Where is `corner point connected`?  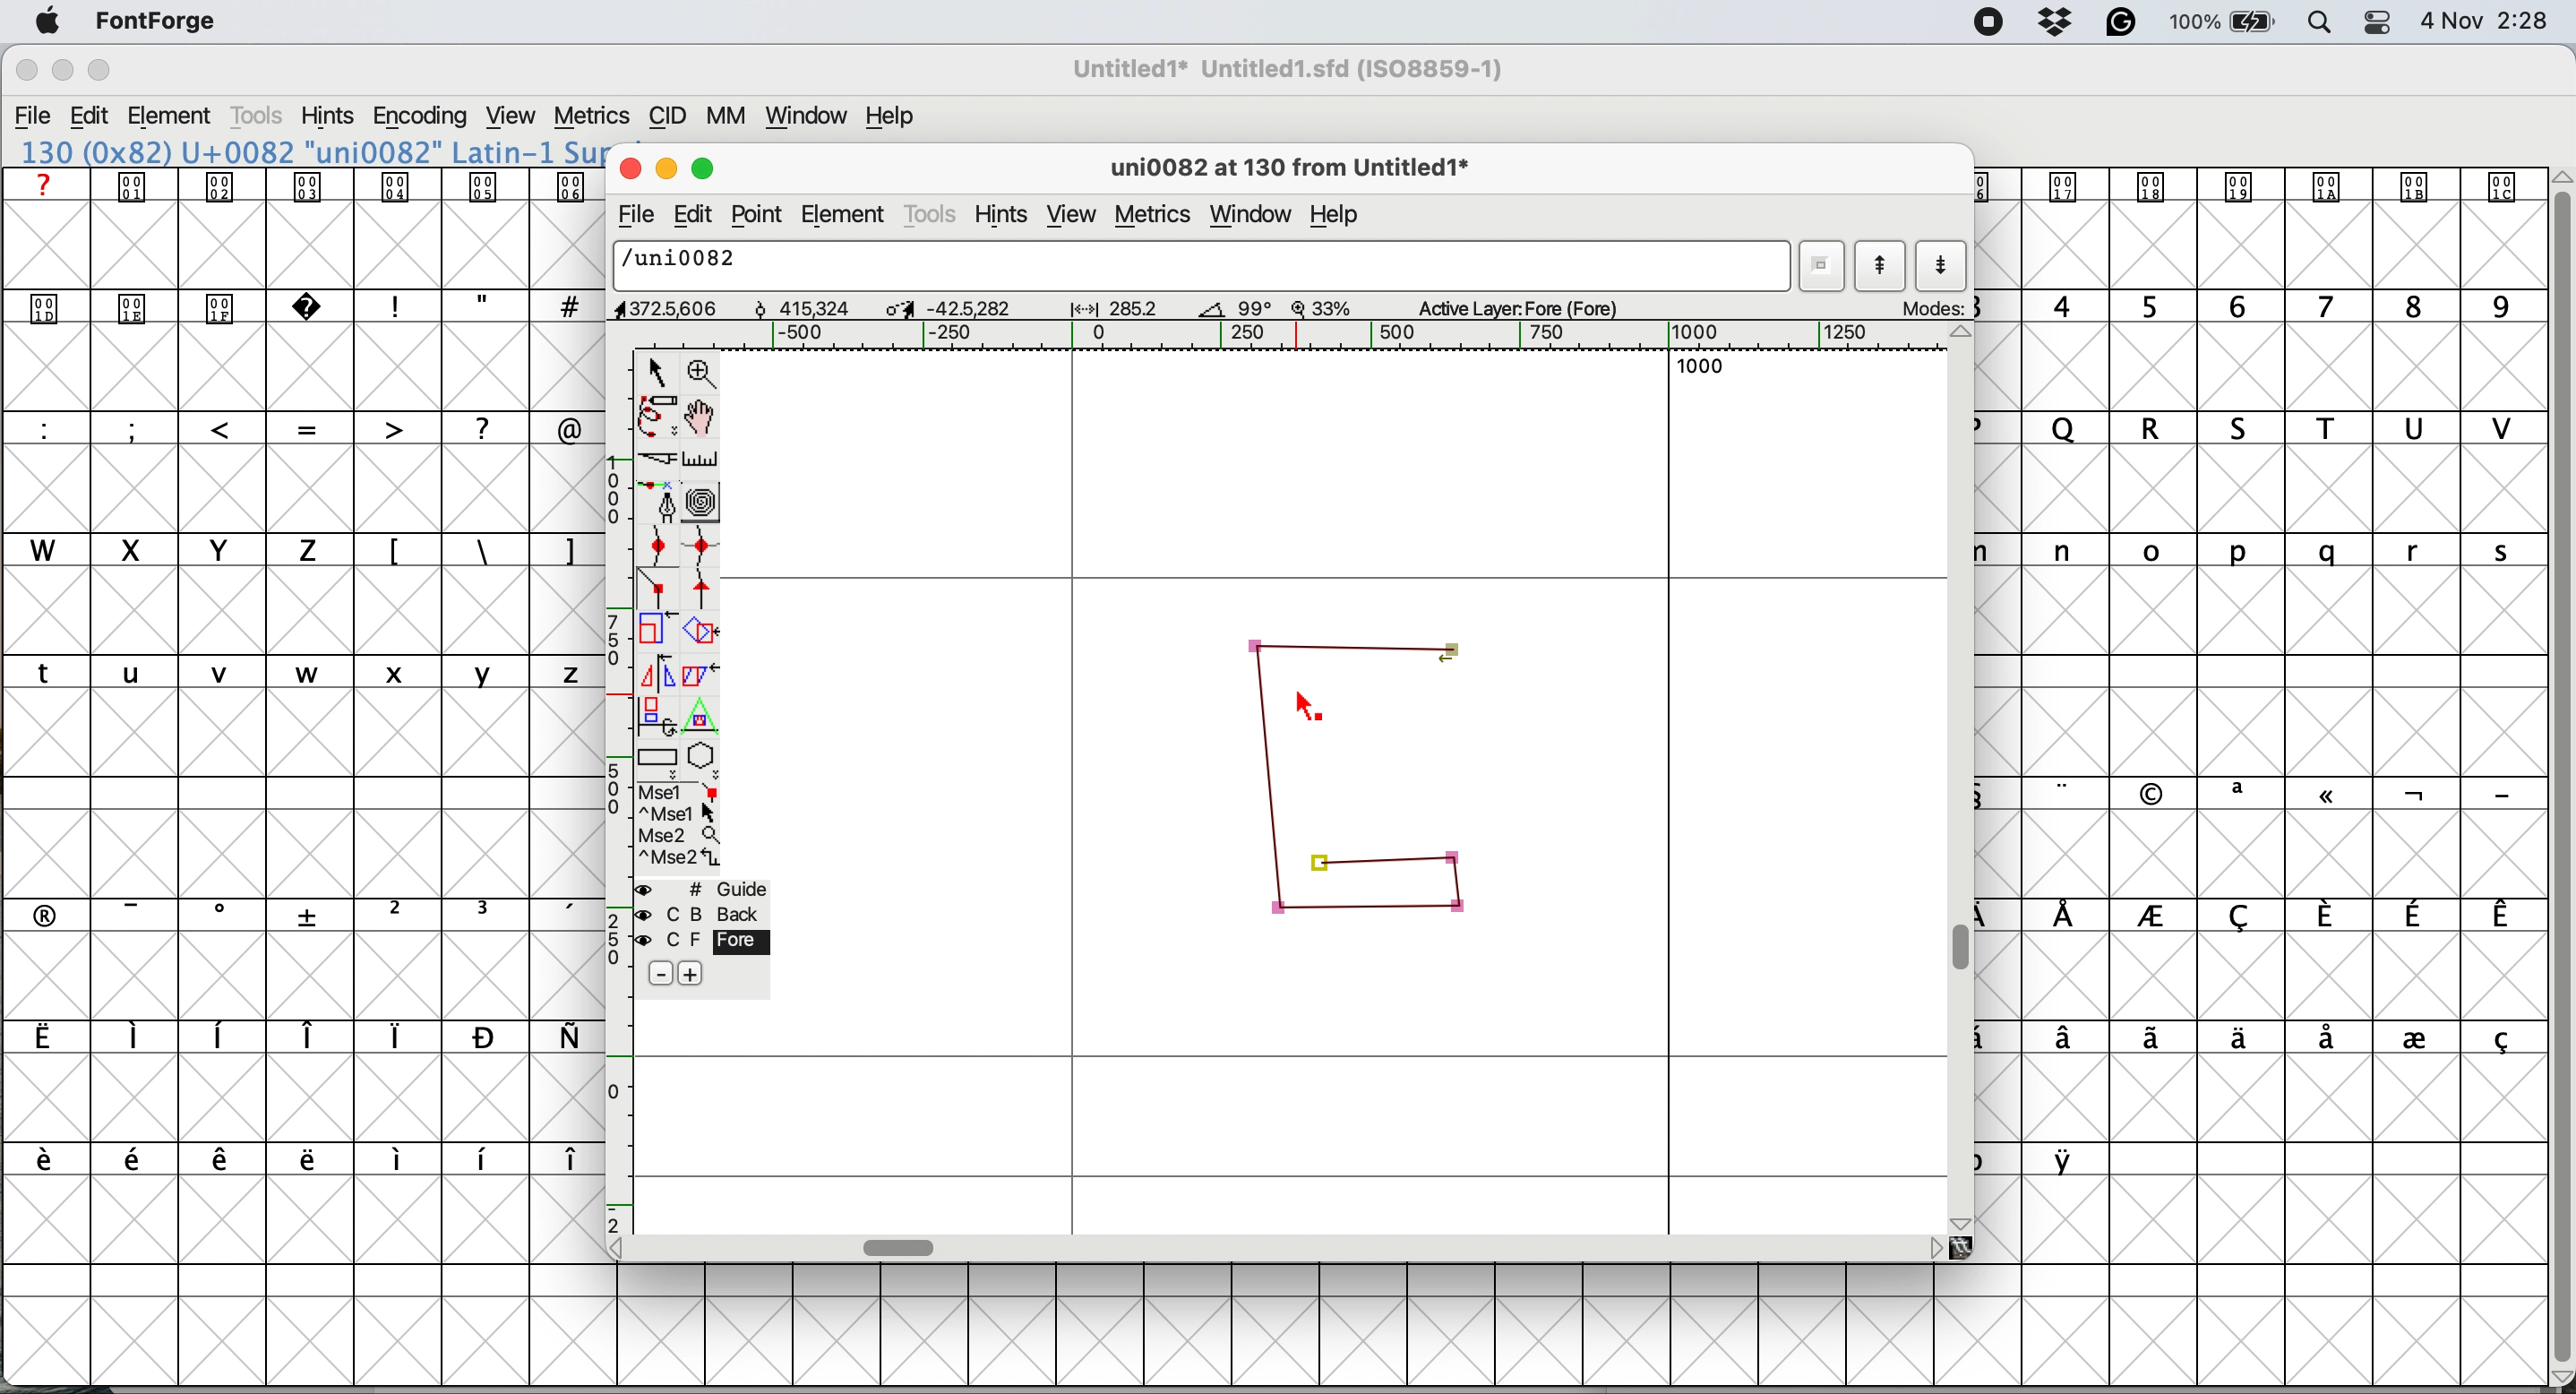 corner point connected is located at coordinates (1409, 860).